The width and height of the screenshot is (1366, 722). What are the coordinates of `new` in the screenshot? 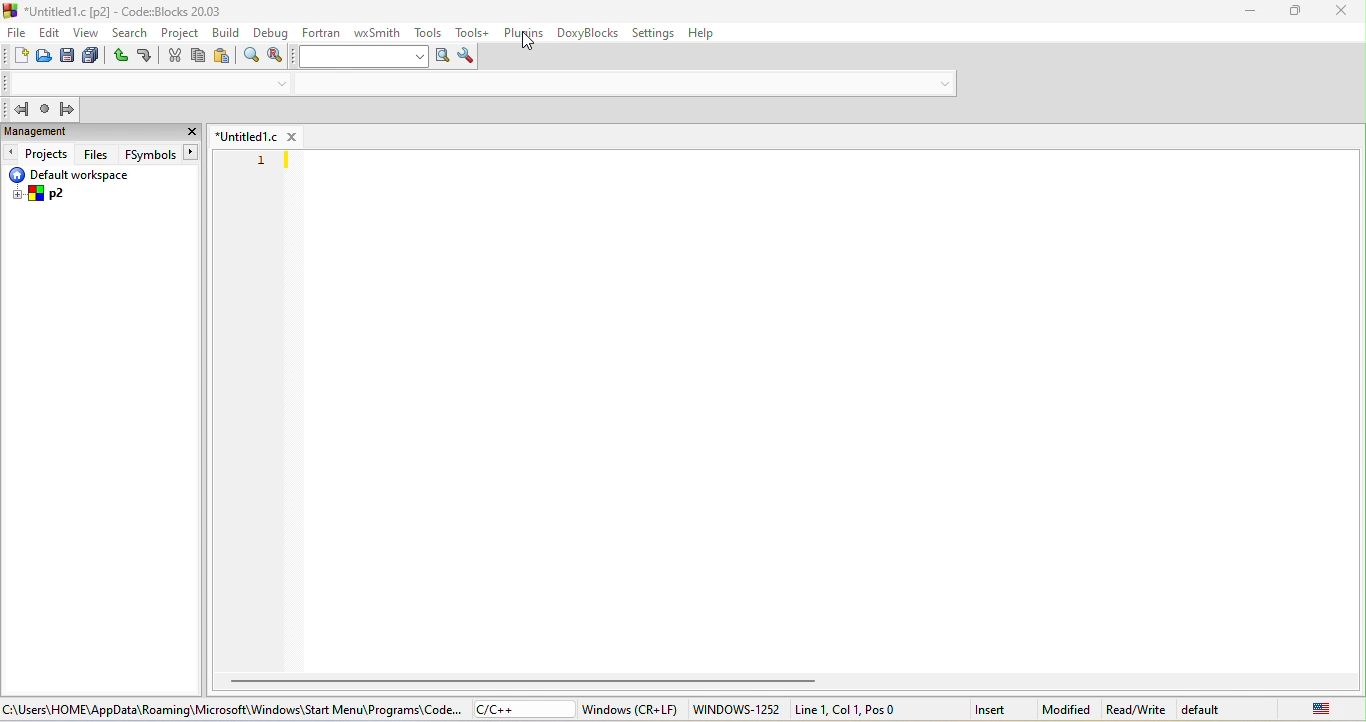 It's located at (17, 55).